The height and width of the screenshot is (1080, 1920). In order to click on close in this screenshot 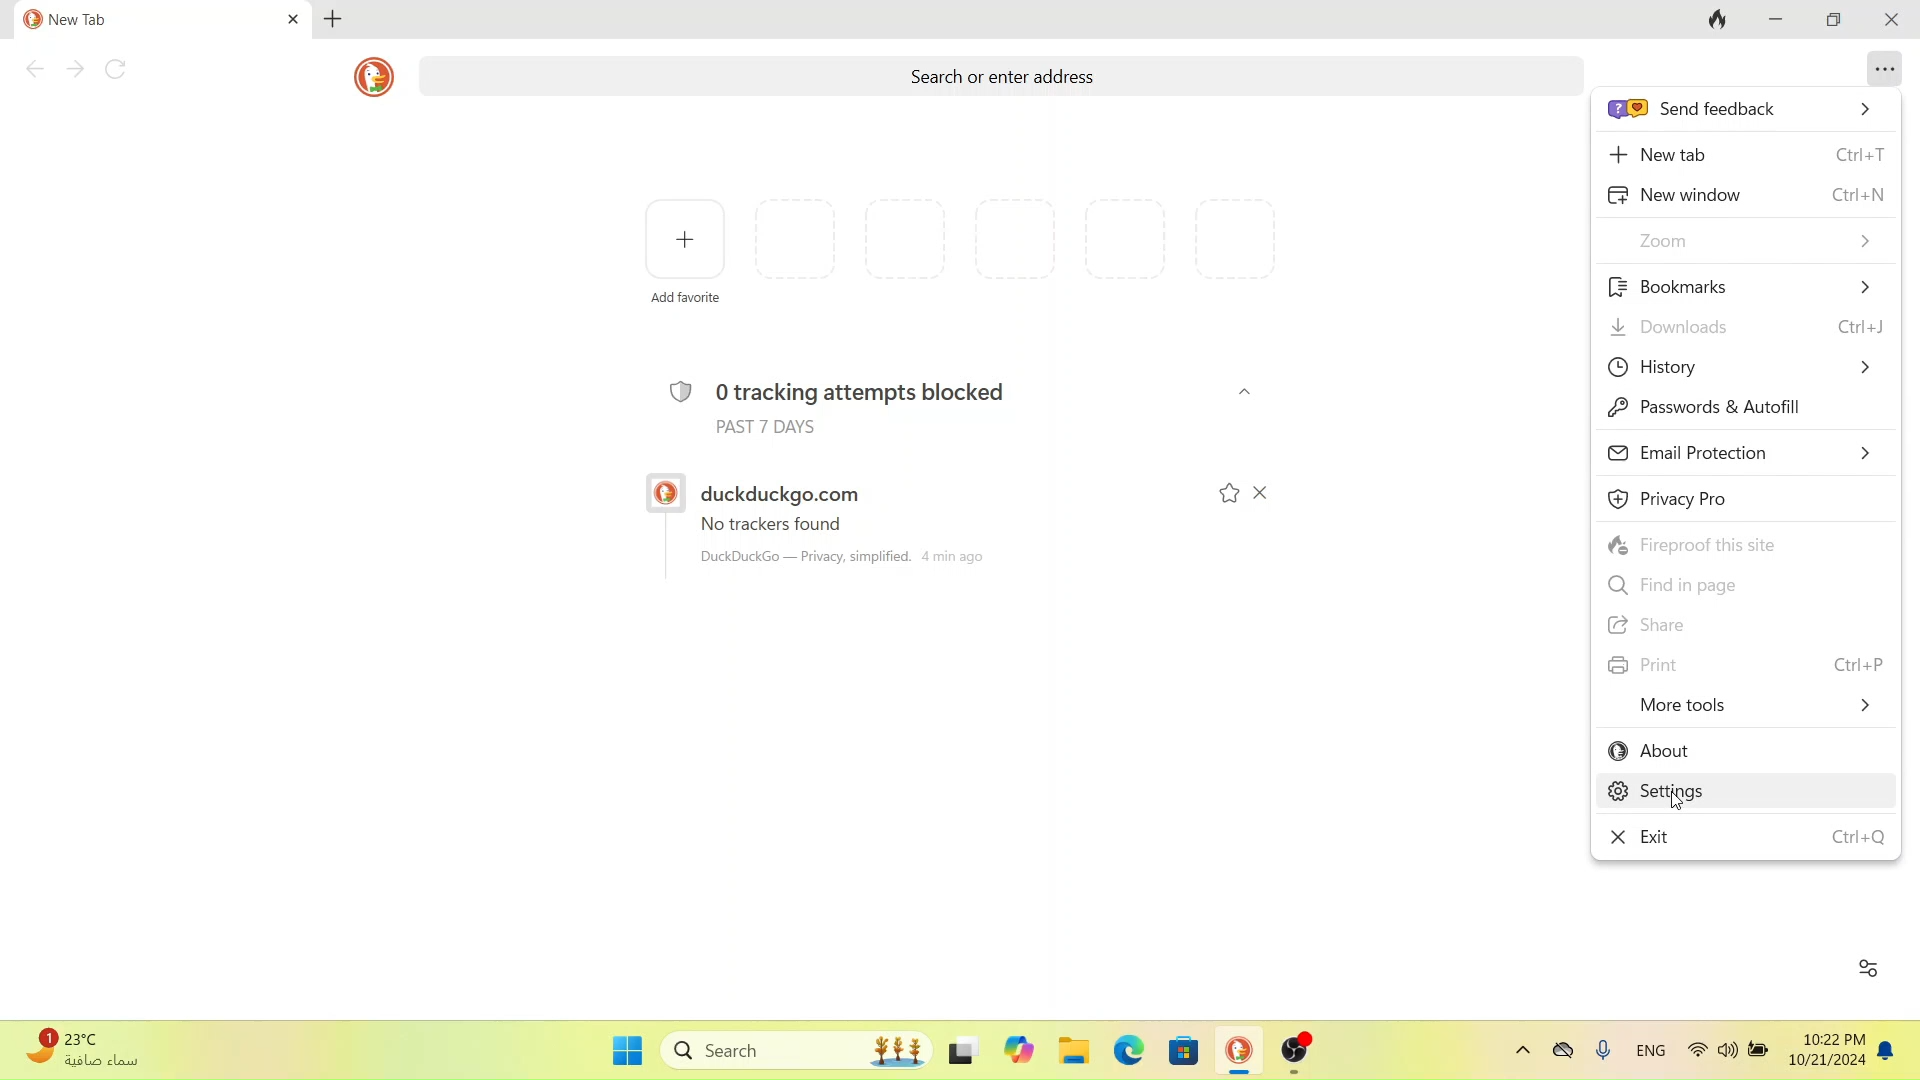, I will do `click(1265, 492)`.